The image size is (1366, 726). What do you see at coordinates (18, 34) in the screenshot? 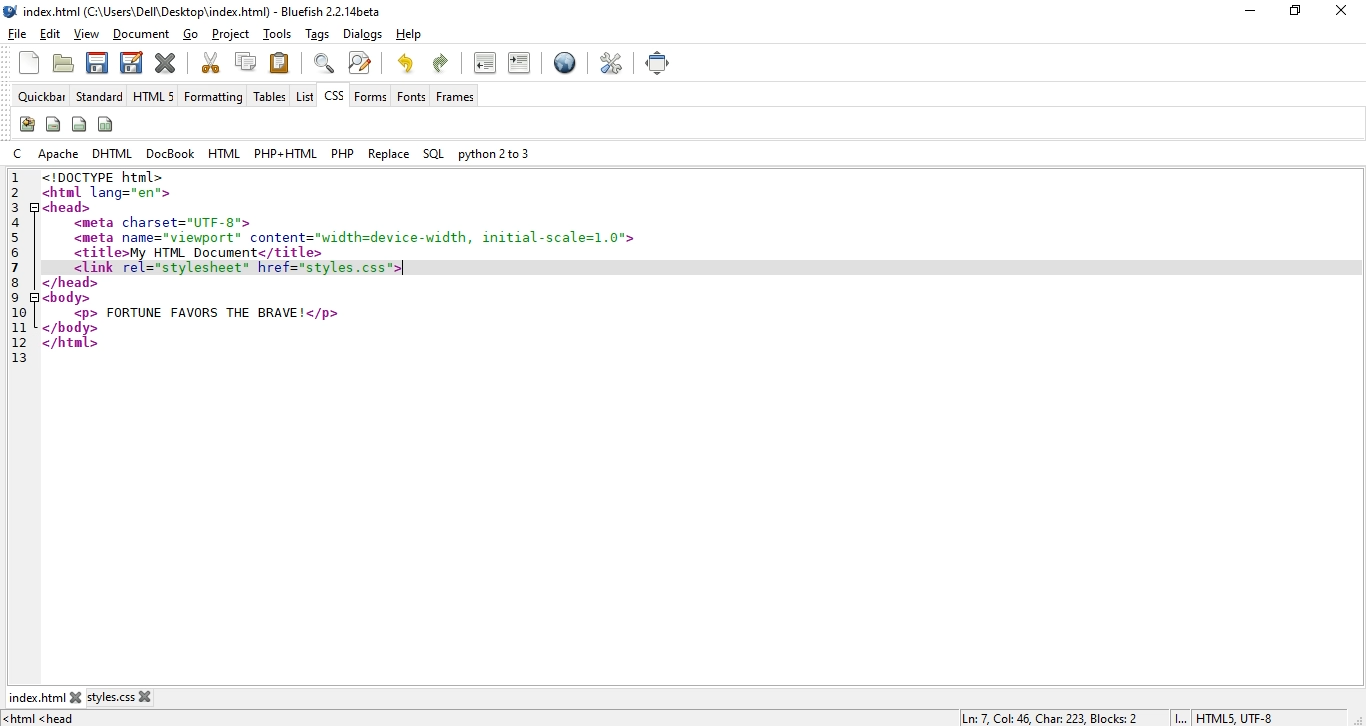
I see `file` at bounding box center [18, 34].